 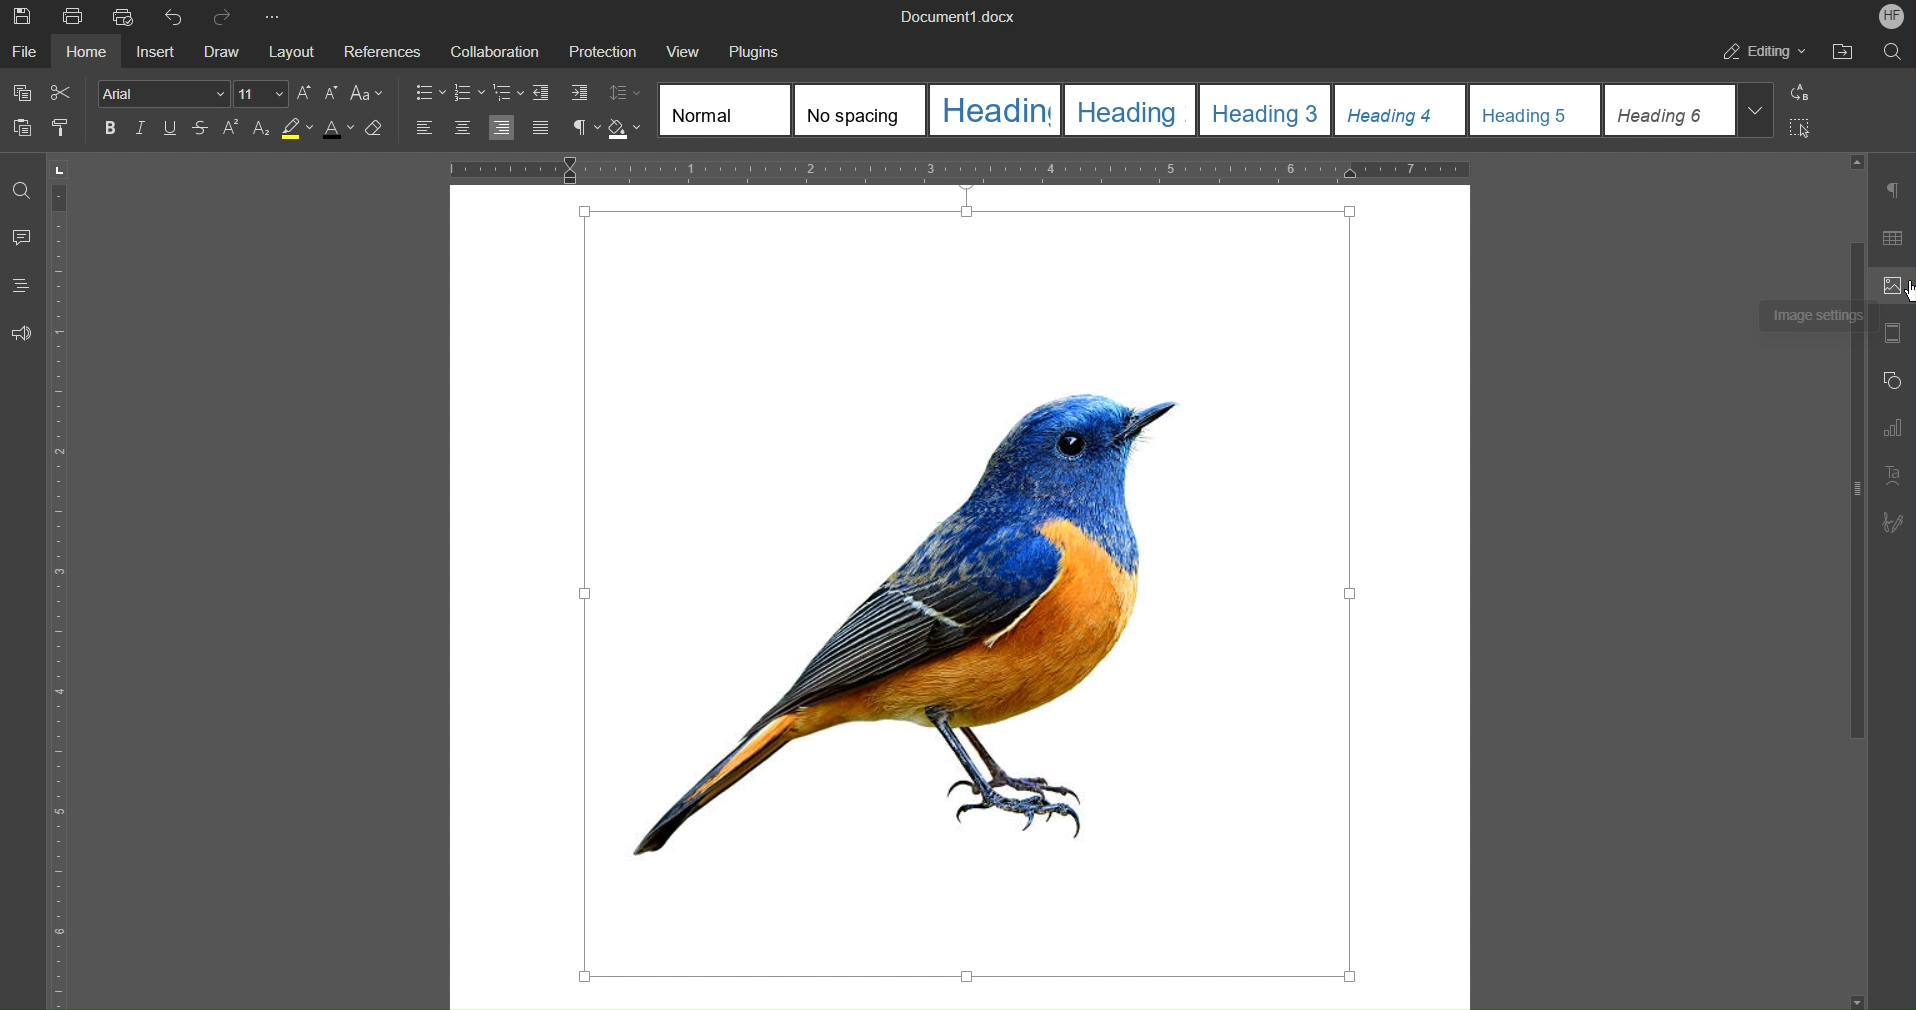 What do you see at coordinates (1893, 15) in the screenshot?
I see `Account` at bounding box center [1893, 15].